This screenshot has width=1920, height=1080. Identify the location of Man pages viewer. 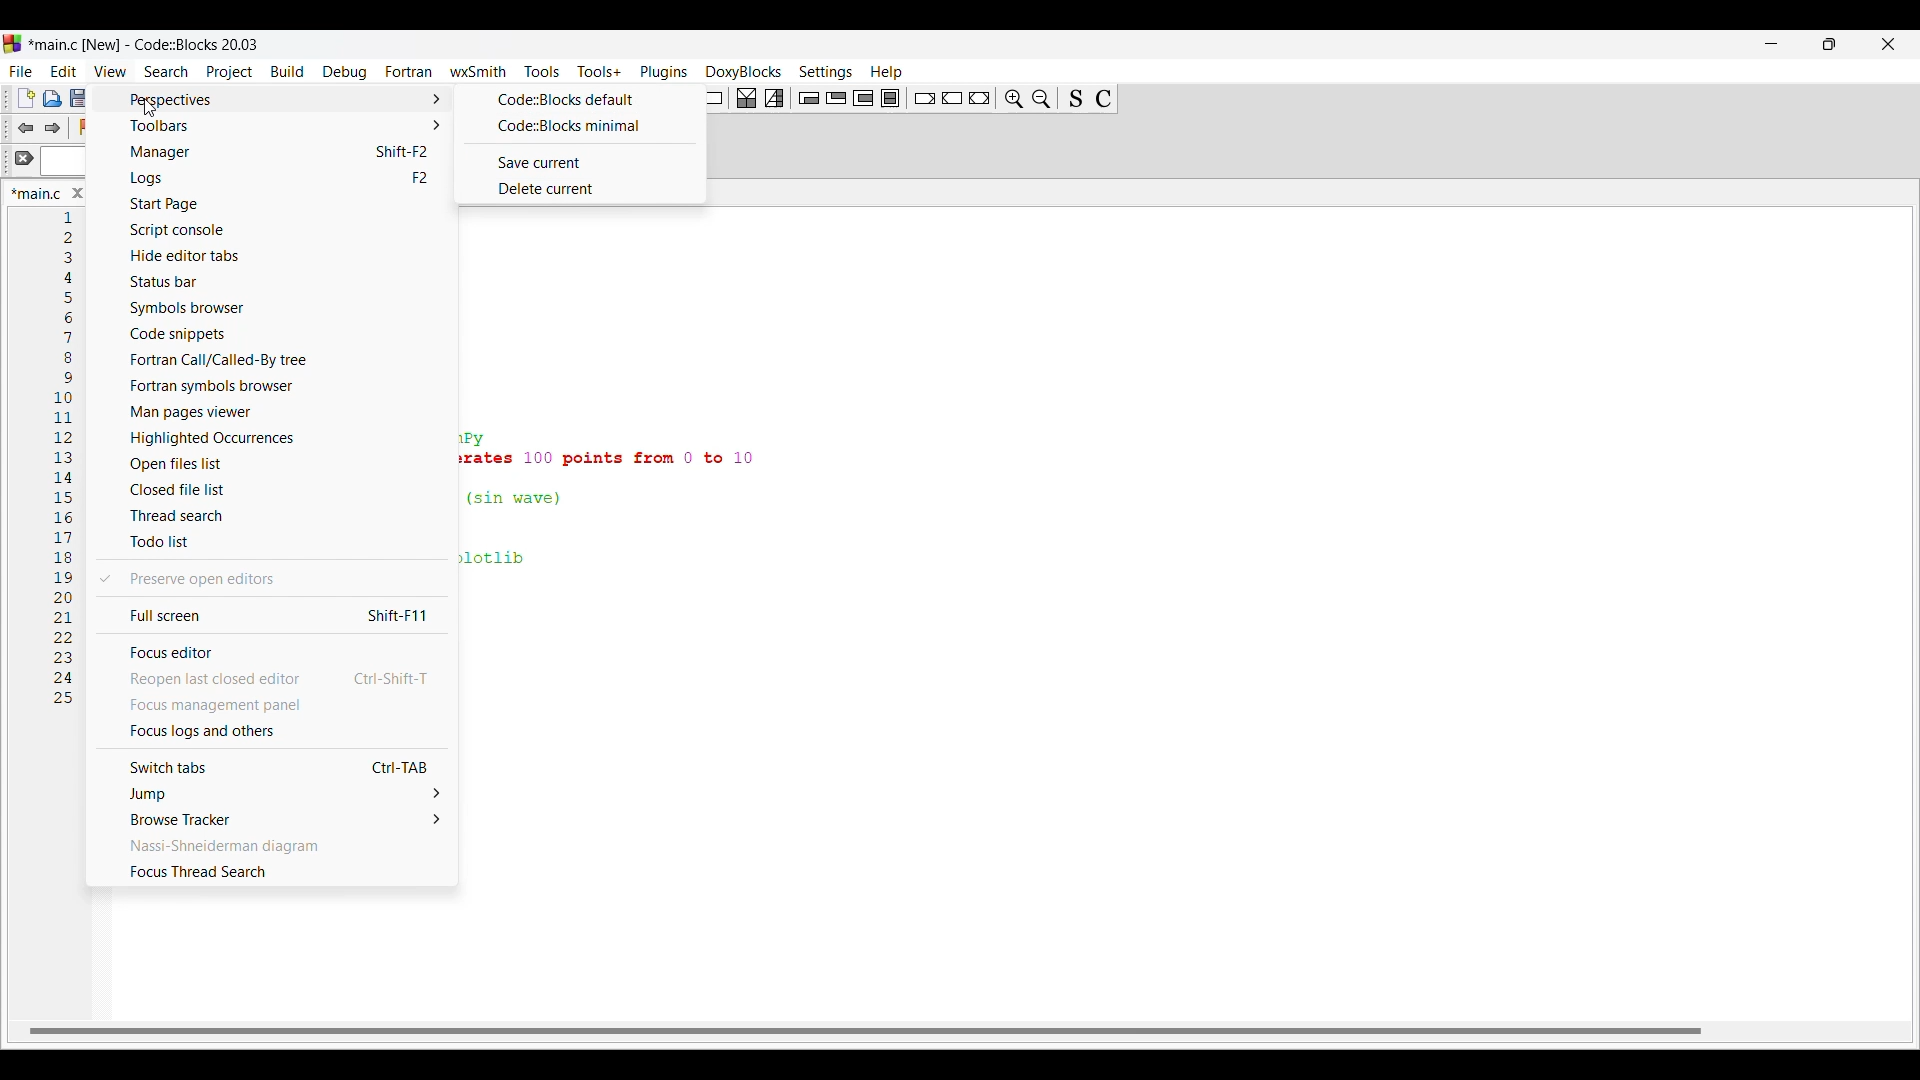
(275, 412).